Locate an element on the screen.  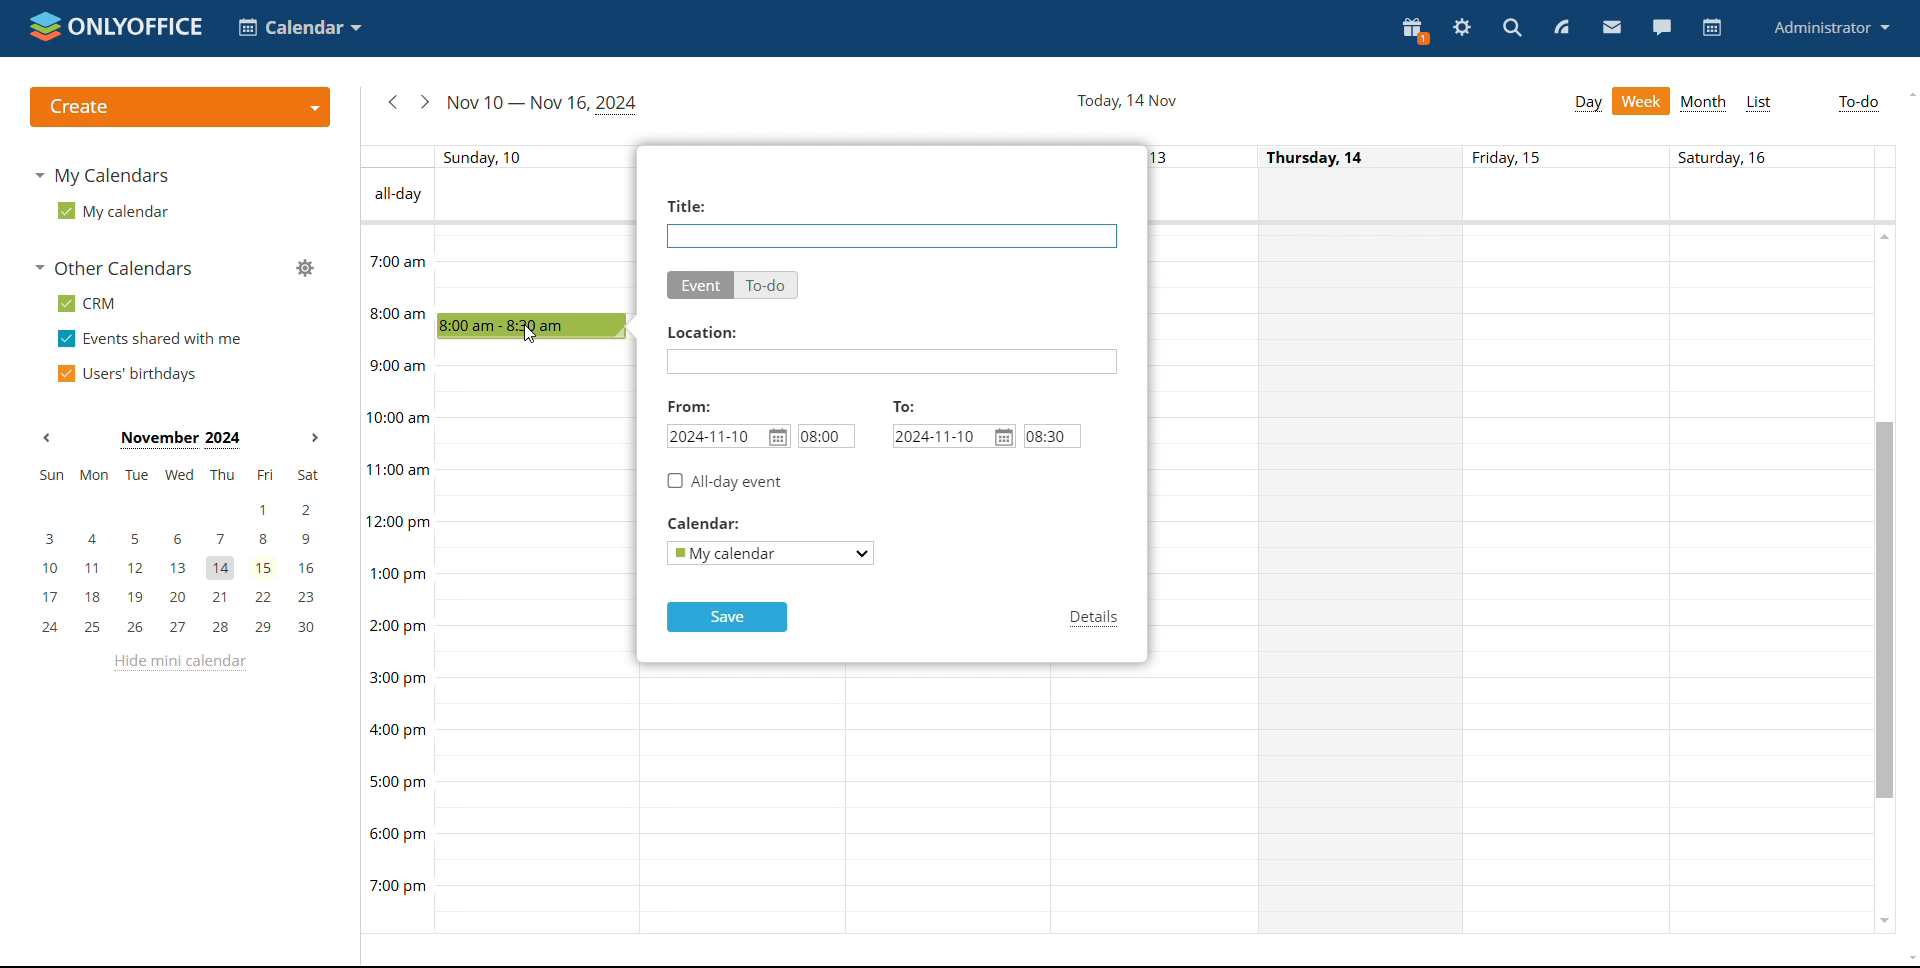
events shared with me is located at coordinates (150, 339).